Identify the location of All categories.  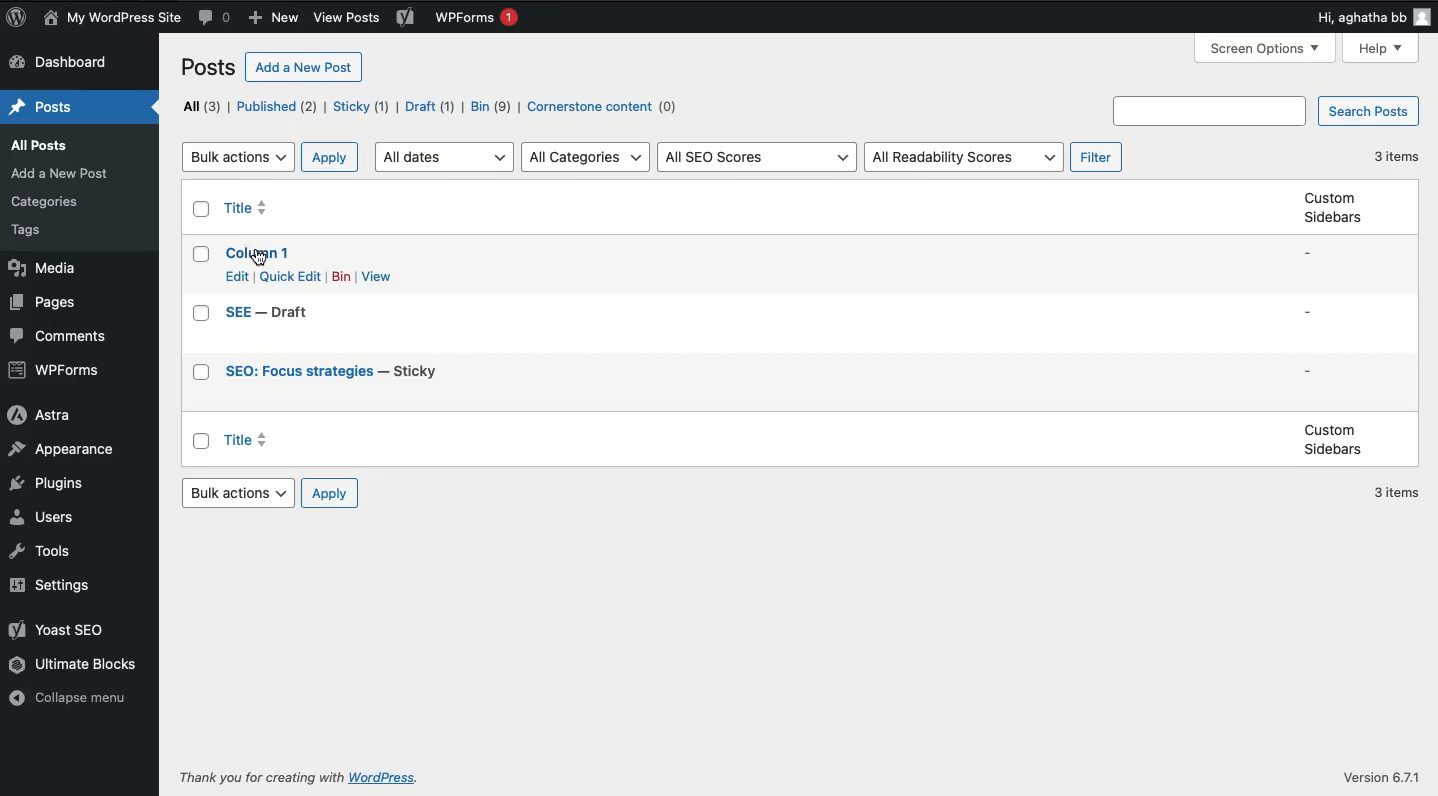
(586, 156).